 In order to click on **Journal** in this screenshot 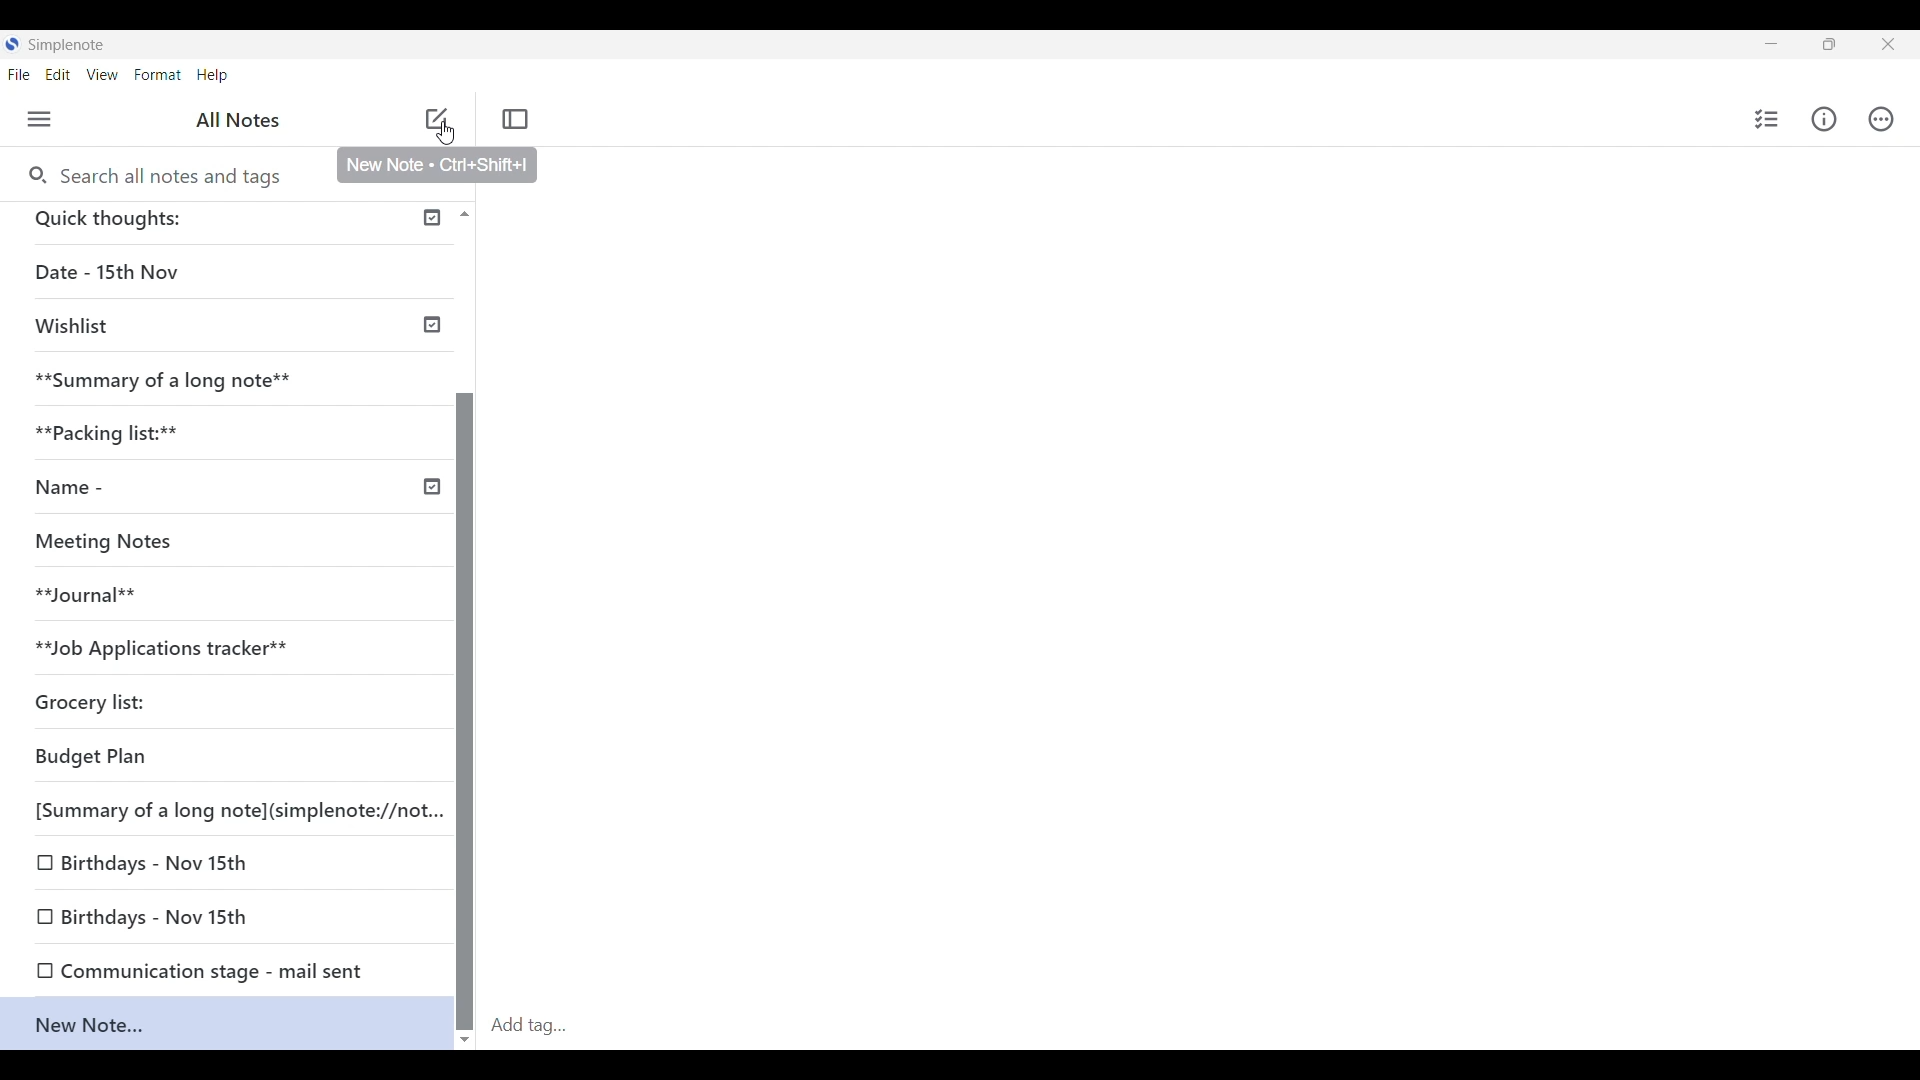, I will do `click(221, 593)`.